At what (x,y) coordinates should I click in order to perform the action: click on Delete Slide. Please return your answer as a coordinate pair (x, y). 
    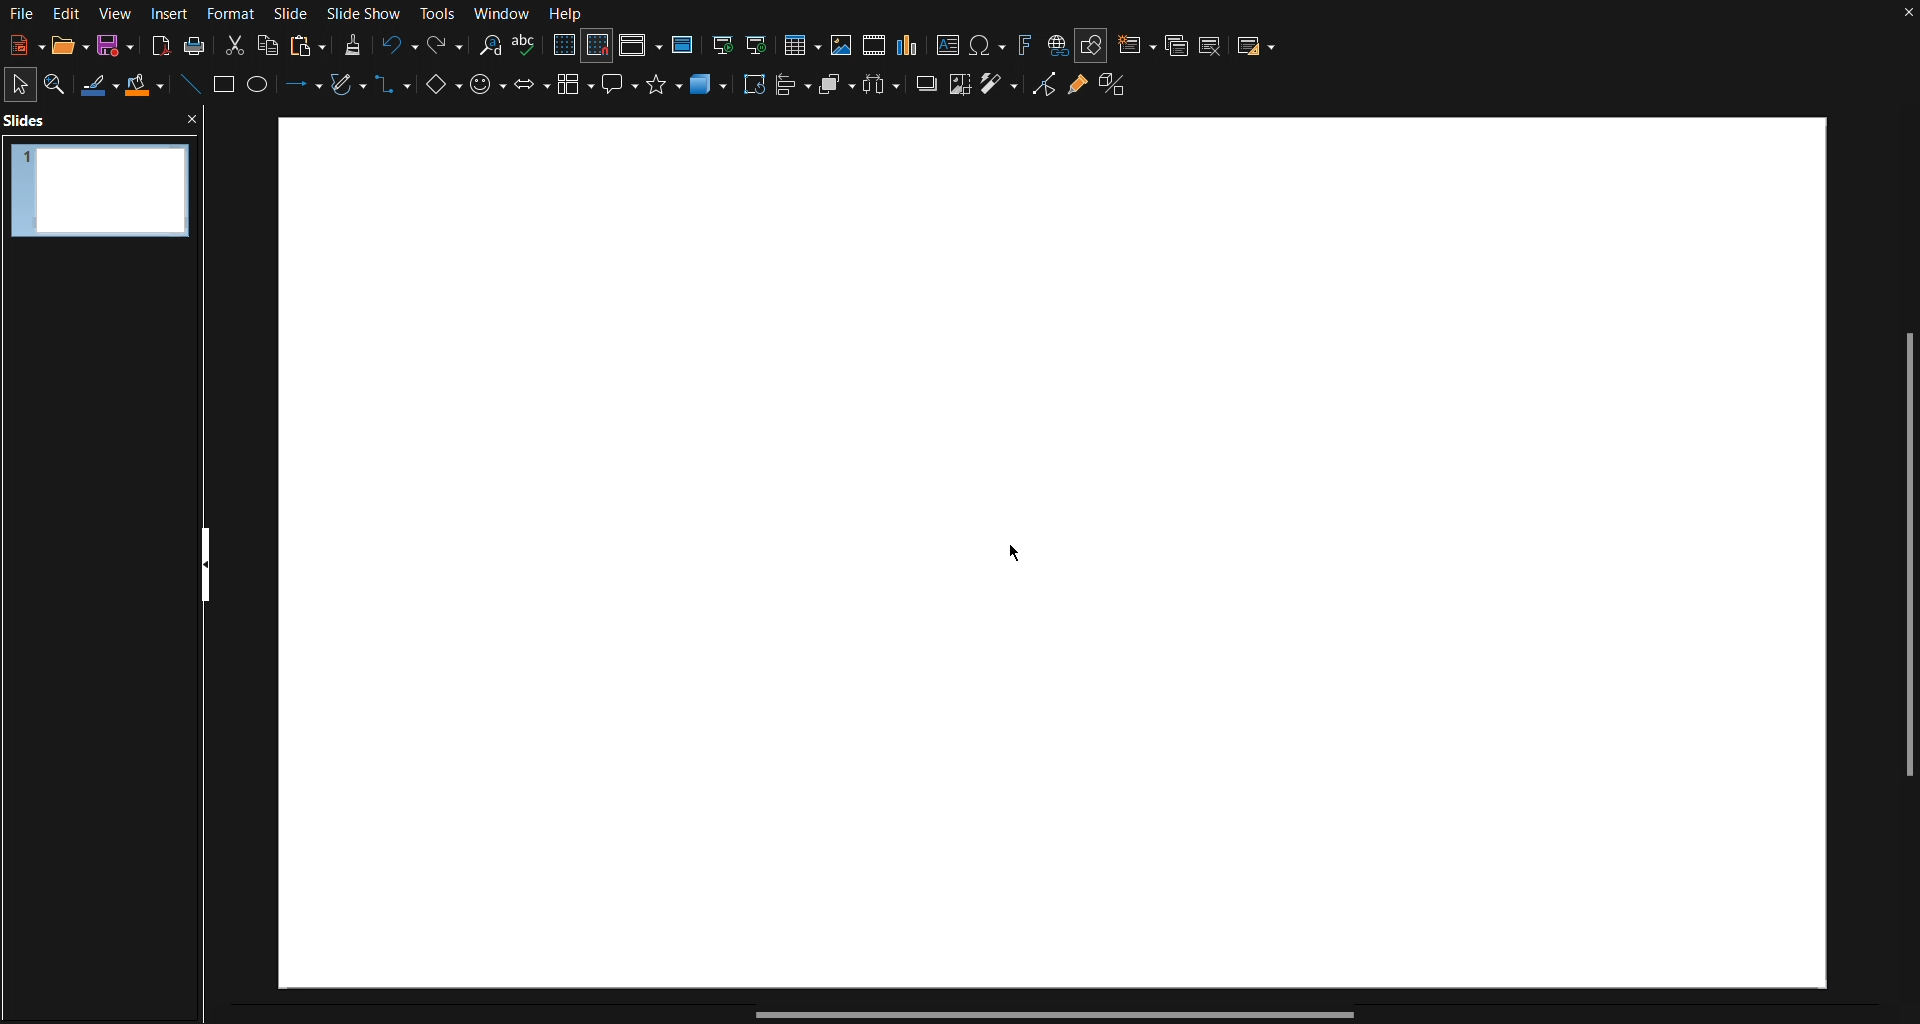
    Looking at the image, I should click on (1213, 43).